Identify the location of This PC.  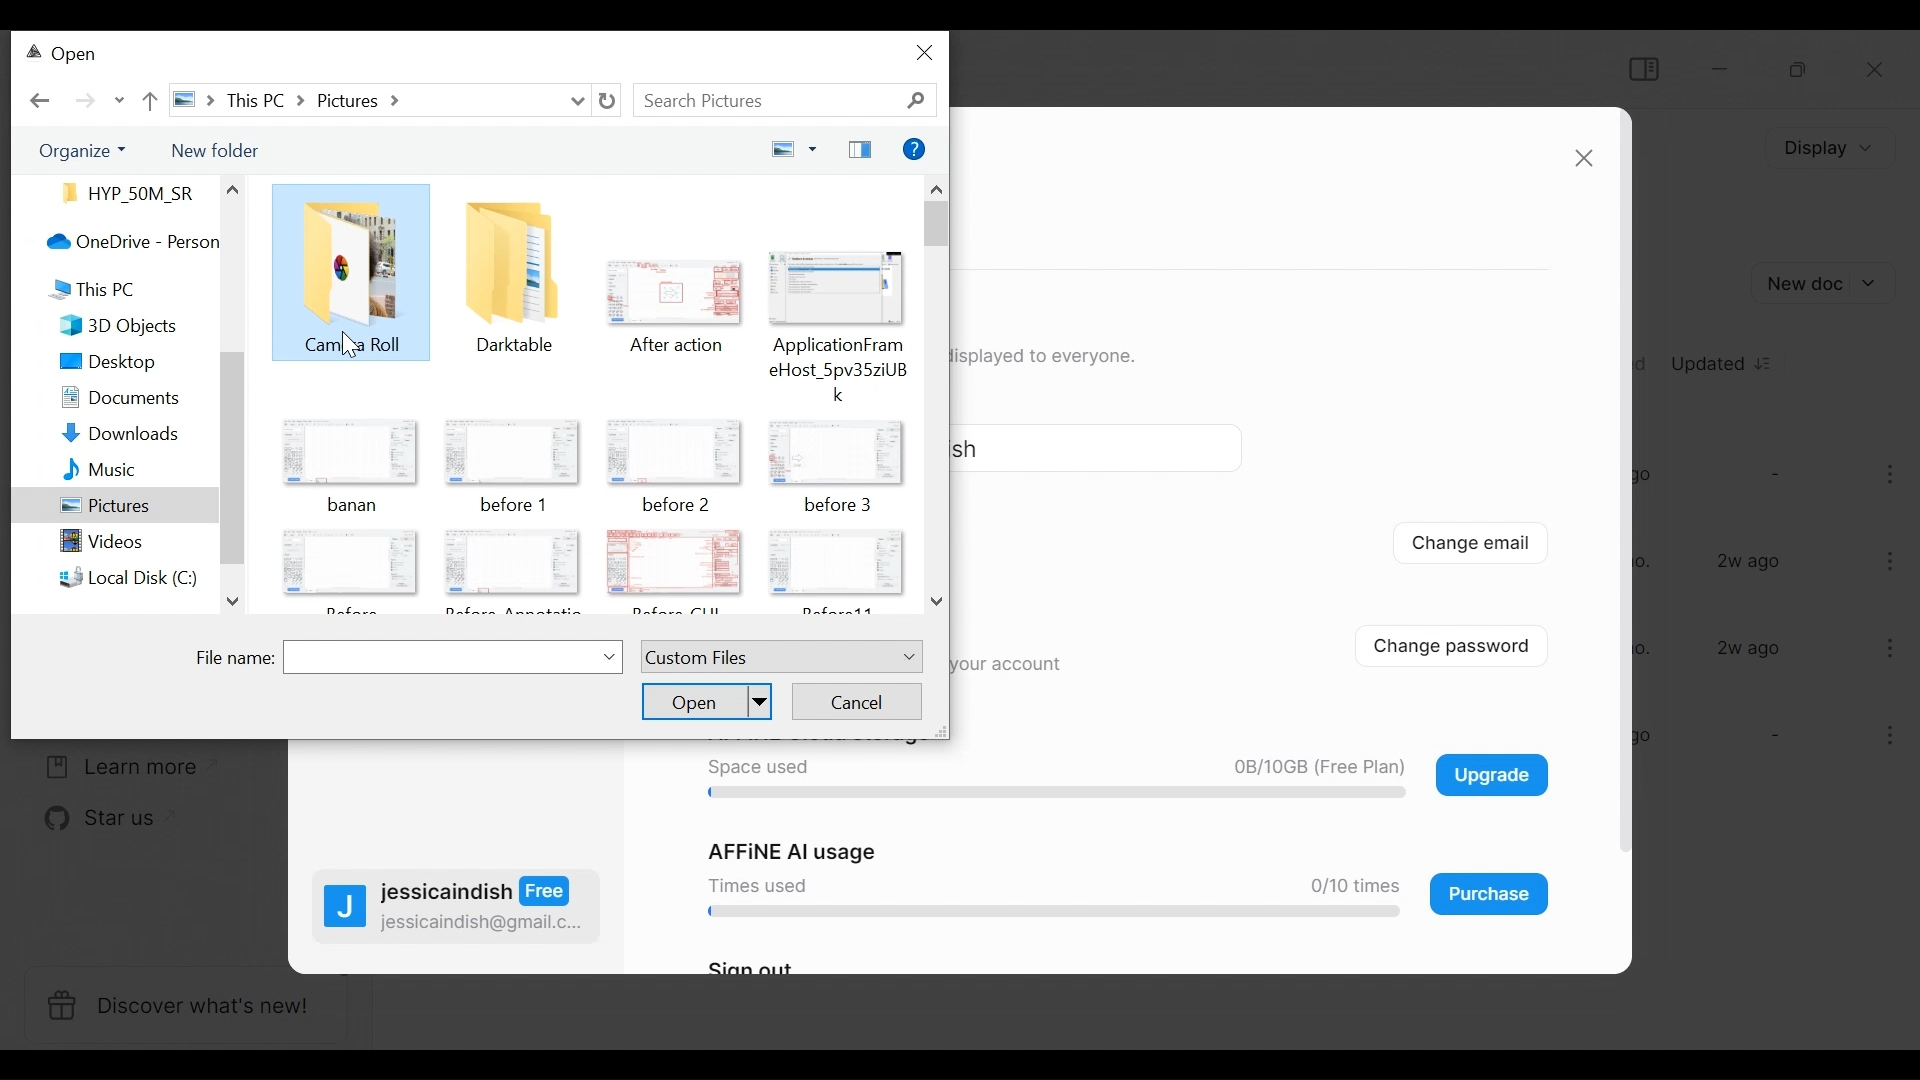
(81, 287).